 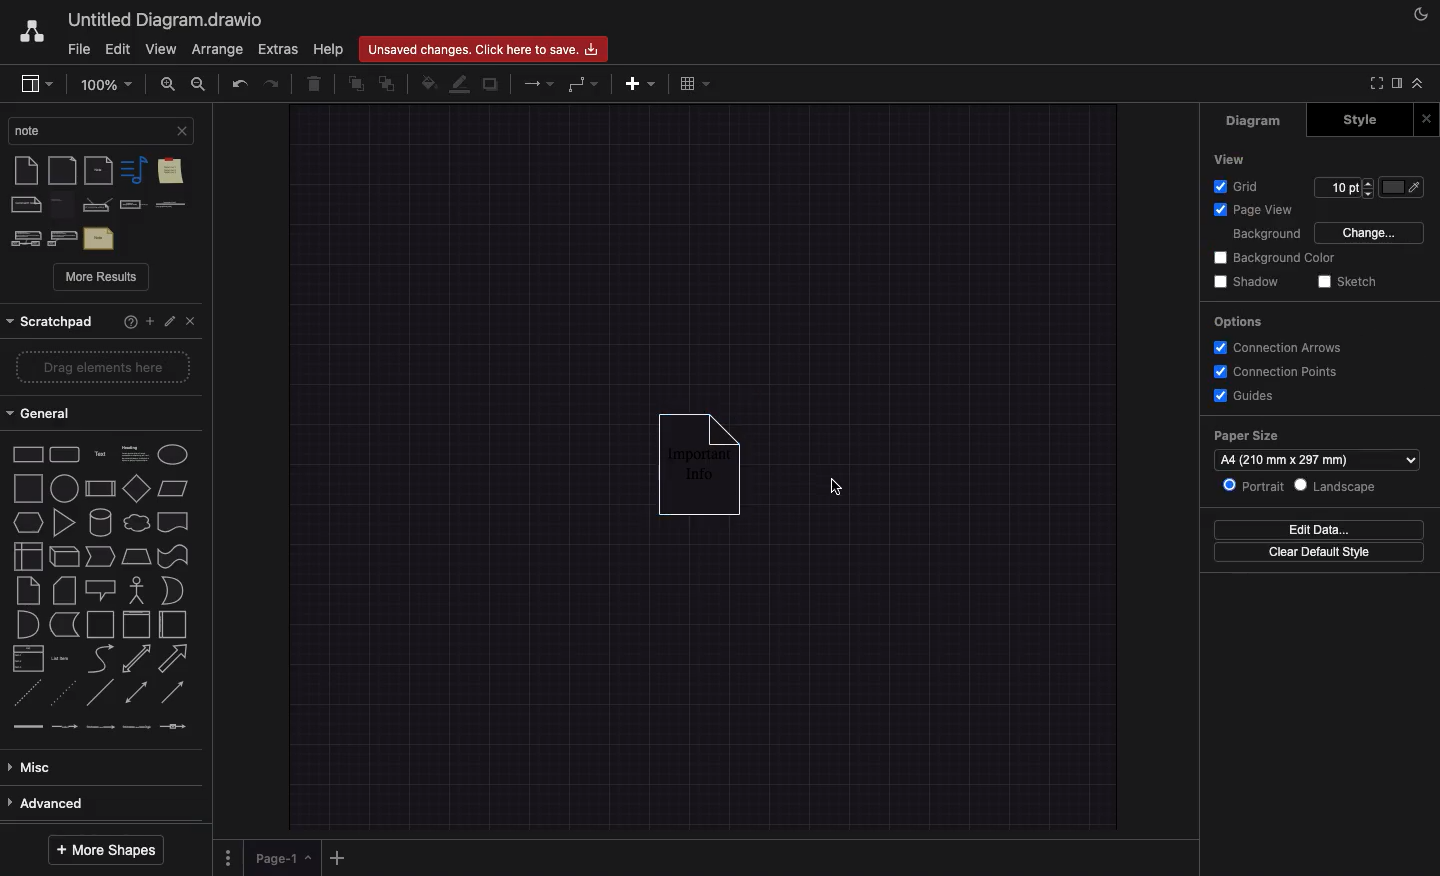 I want to click on Page view, so click(x=1257, y=208).